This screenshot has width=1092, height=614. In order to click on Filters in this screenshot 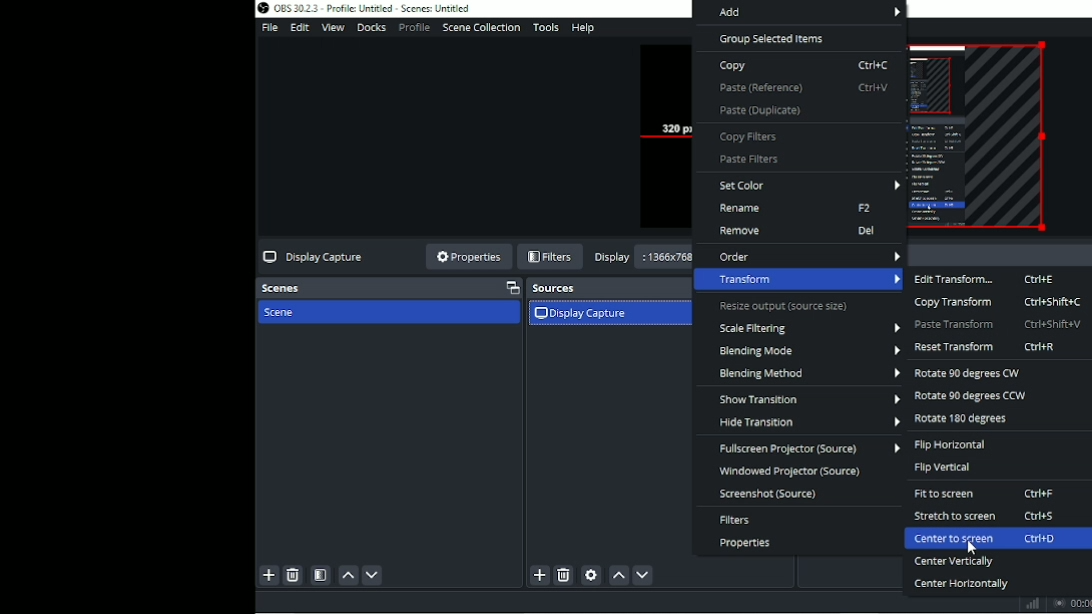, I will do `click(741, 520)`.